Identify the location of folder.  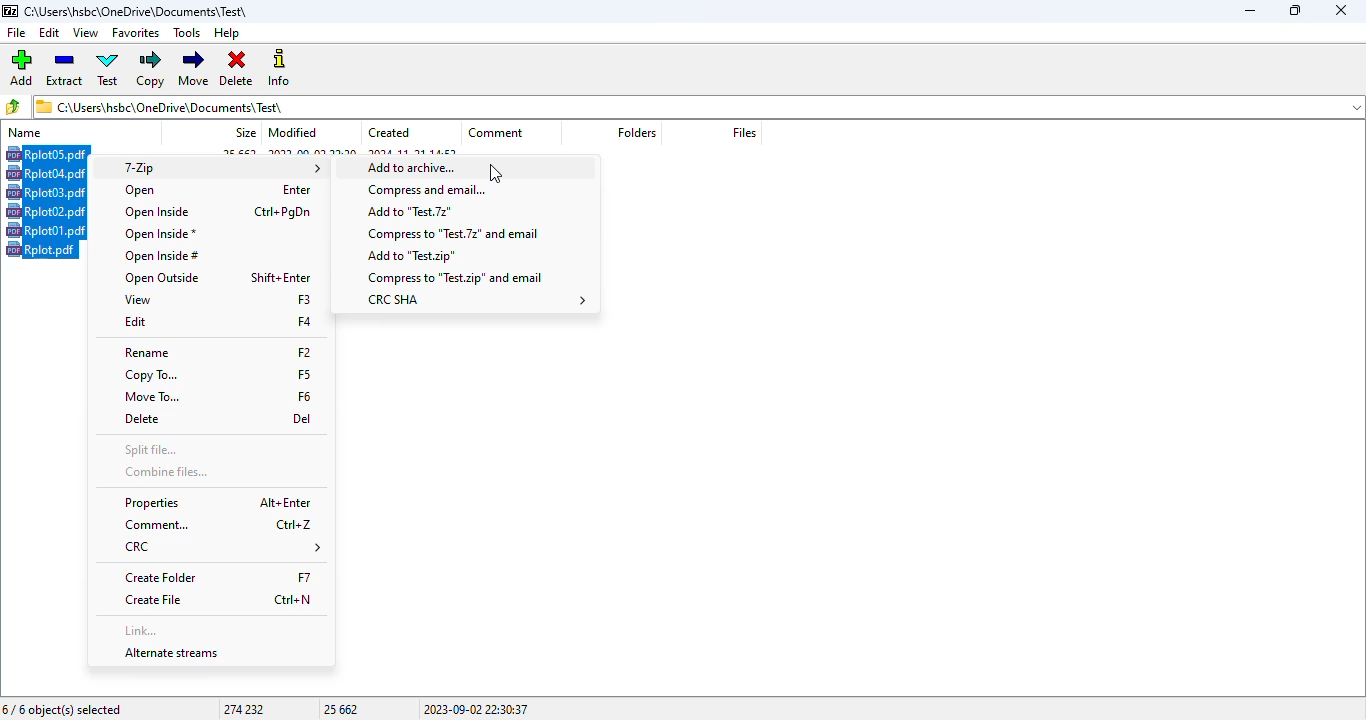
(138, 11).